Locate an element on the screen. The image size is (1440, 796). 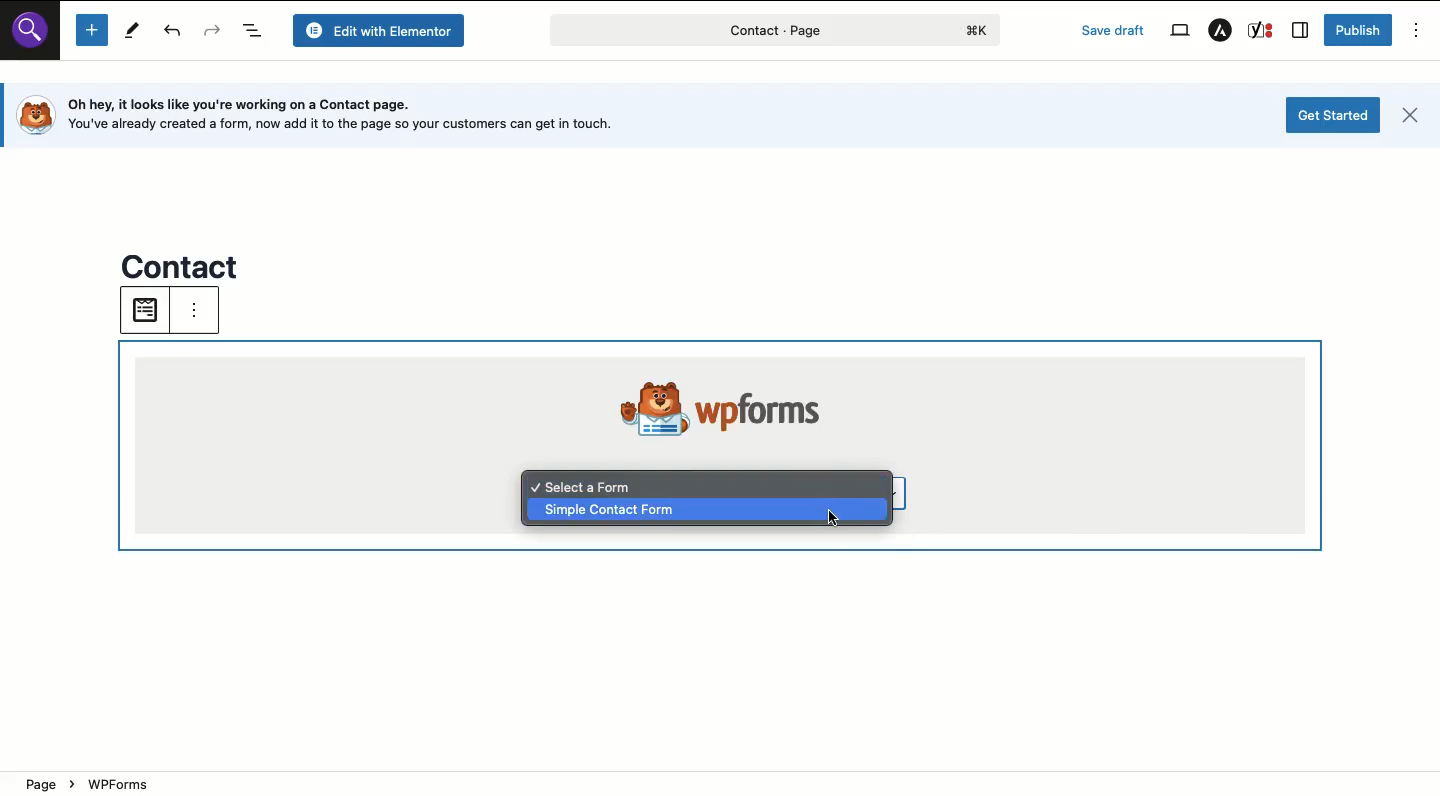
Page > WPForms is located at coordinates (249, 781).